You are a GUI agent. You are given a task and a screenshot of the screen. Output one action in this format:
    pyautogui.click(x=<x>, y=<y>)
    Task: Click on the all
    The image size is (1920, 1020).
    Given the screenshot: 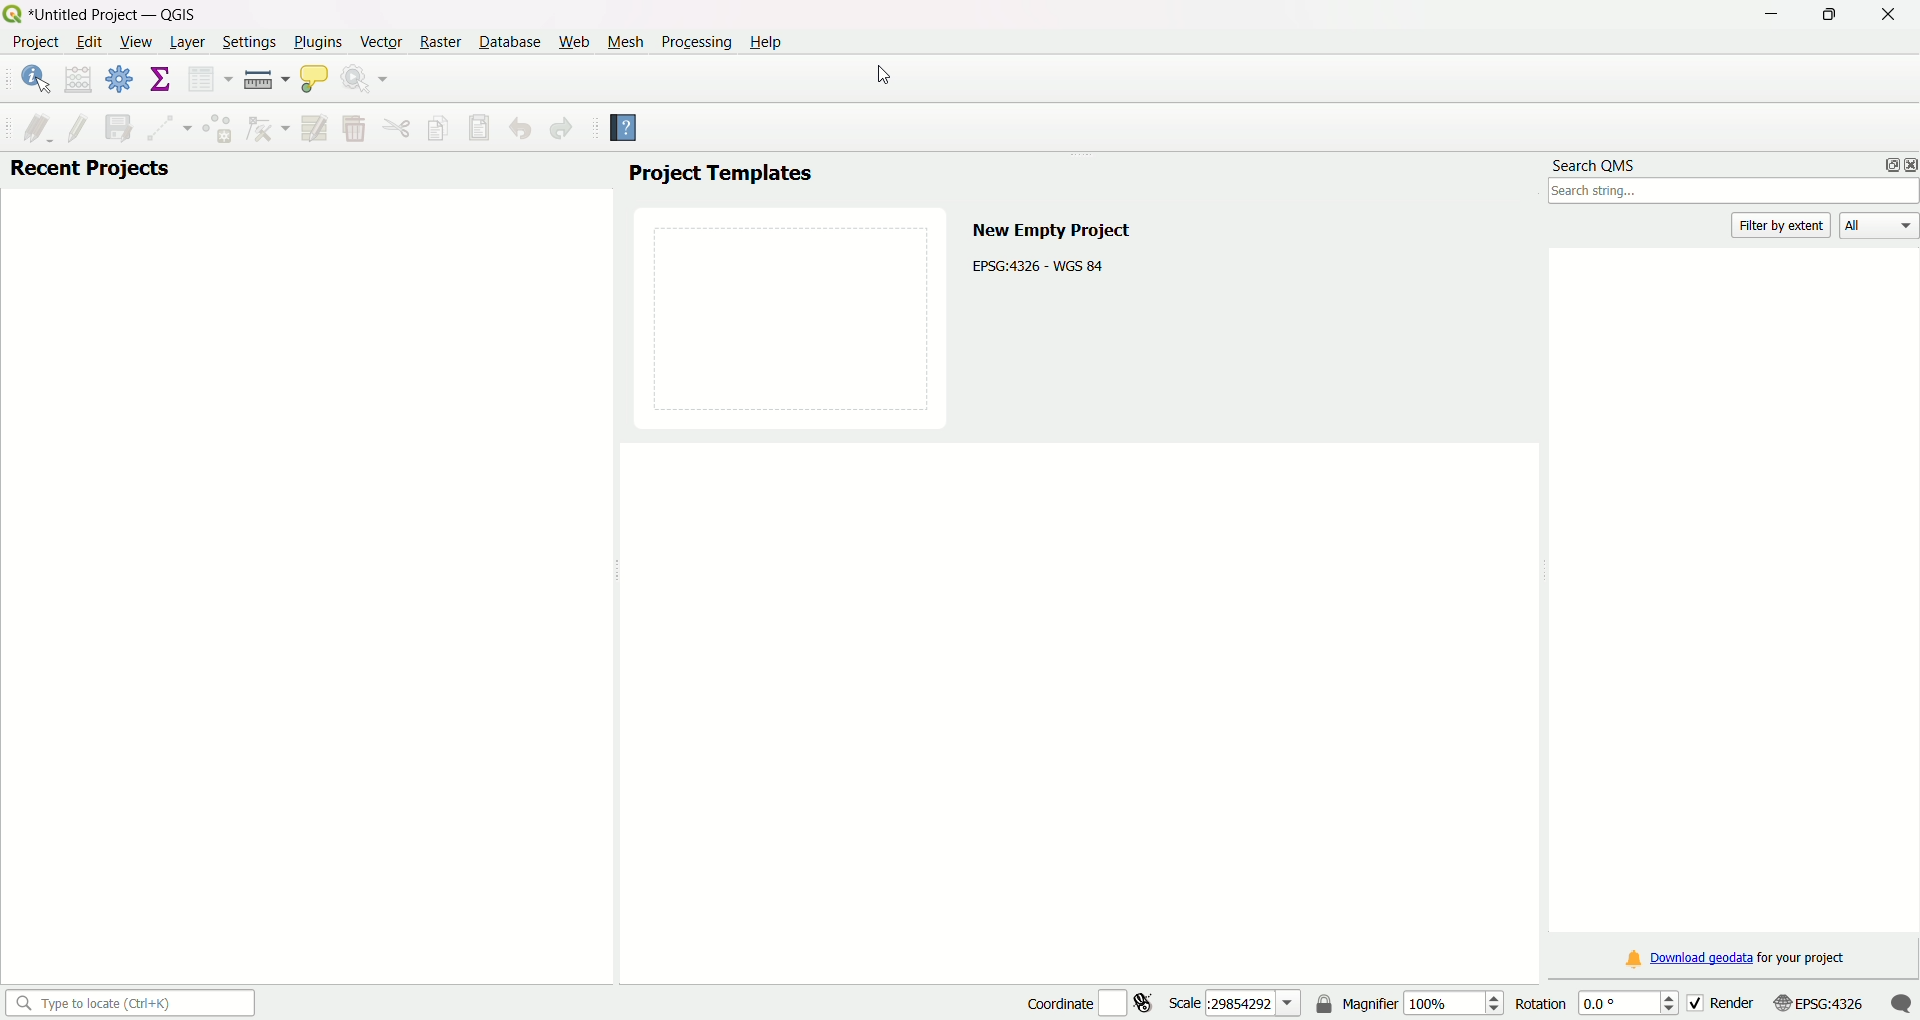 What is the action you would take?
    pyautogui.click(x=1880, y=227)
    